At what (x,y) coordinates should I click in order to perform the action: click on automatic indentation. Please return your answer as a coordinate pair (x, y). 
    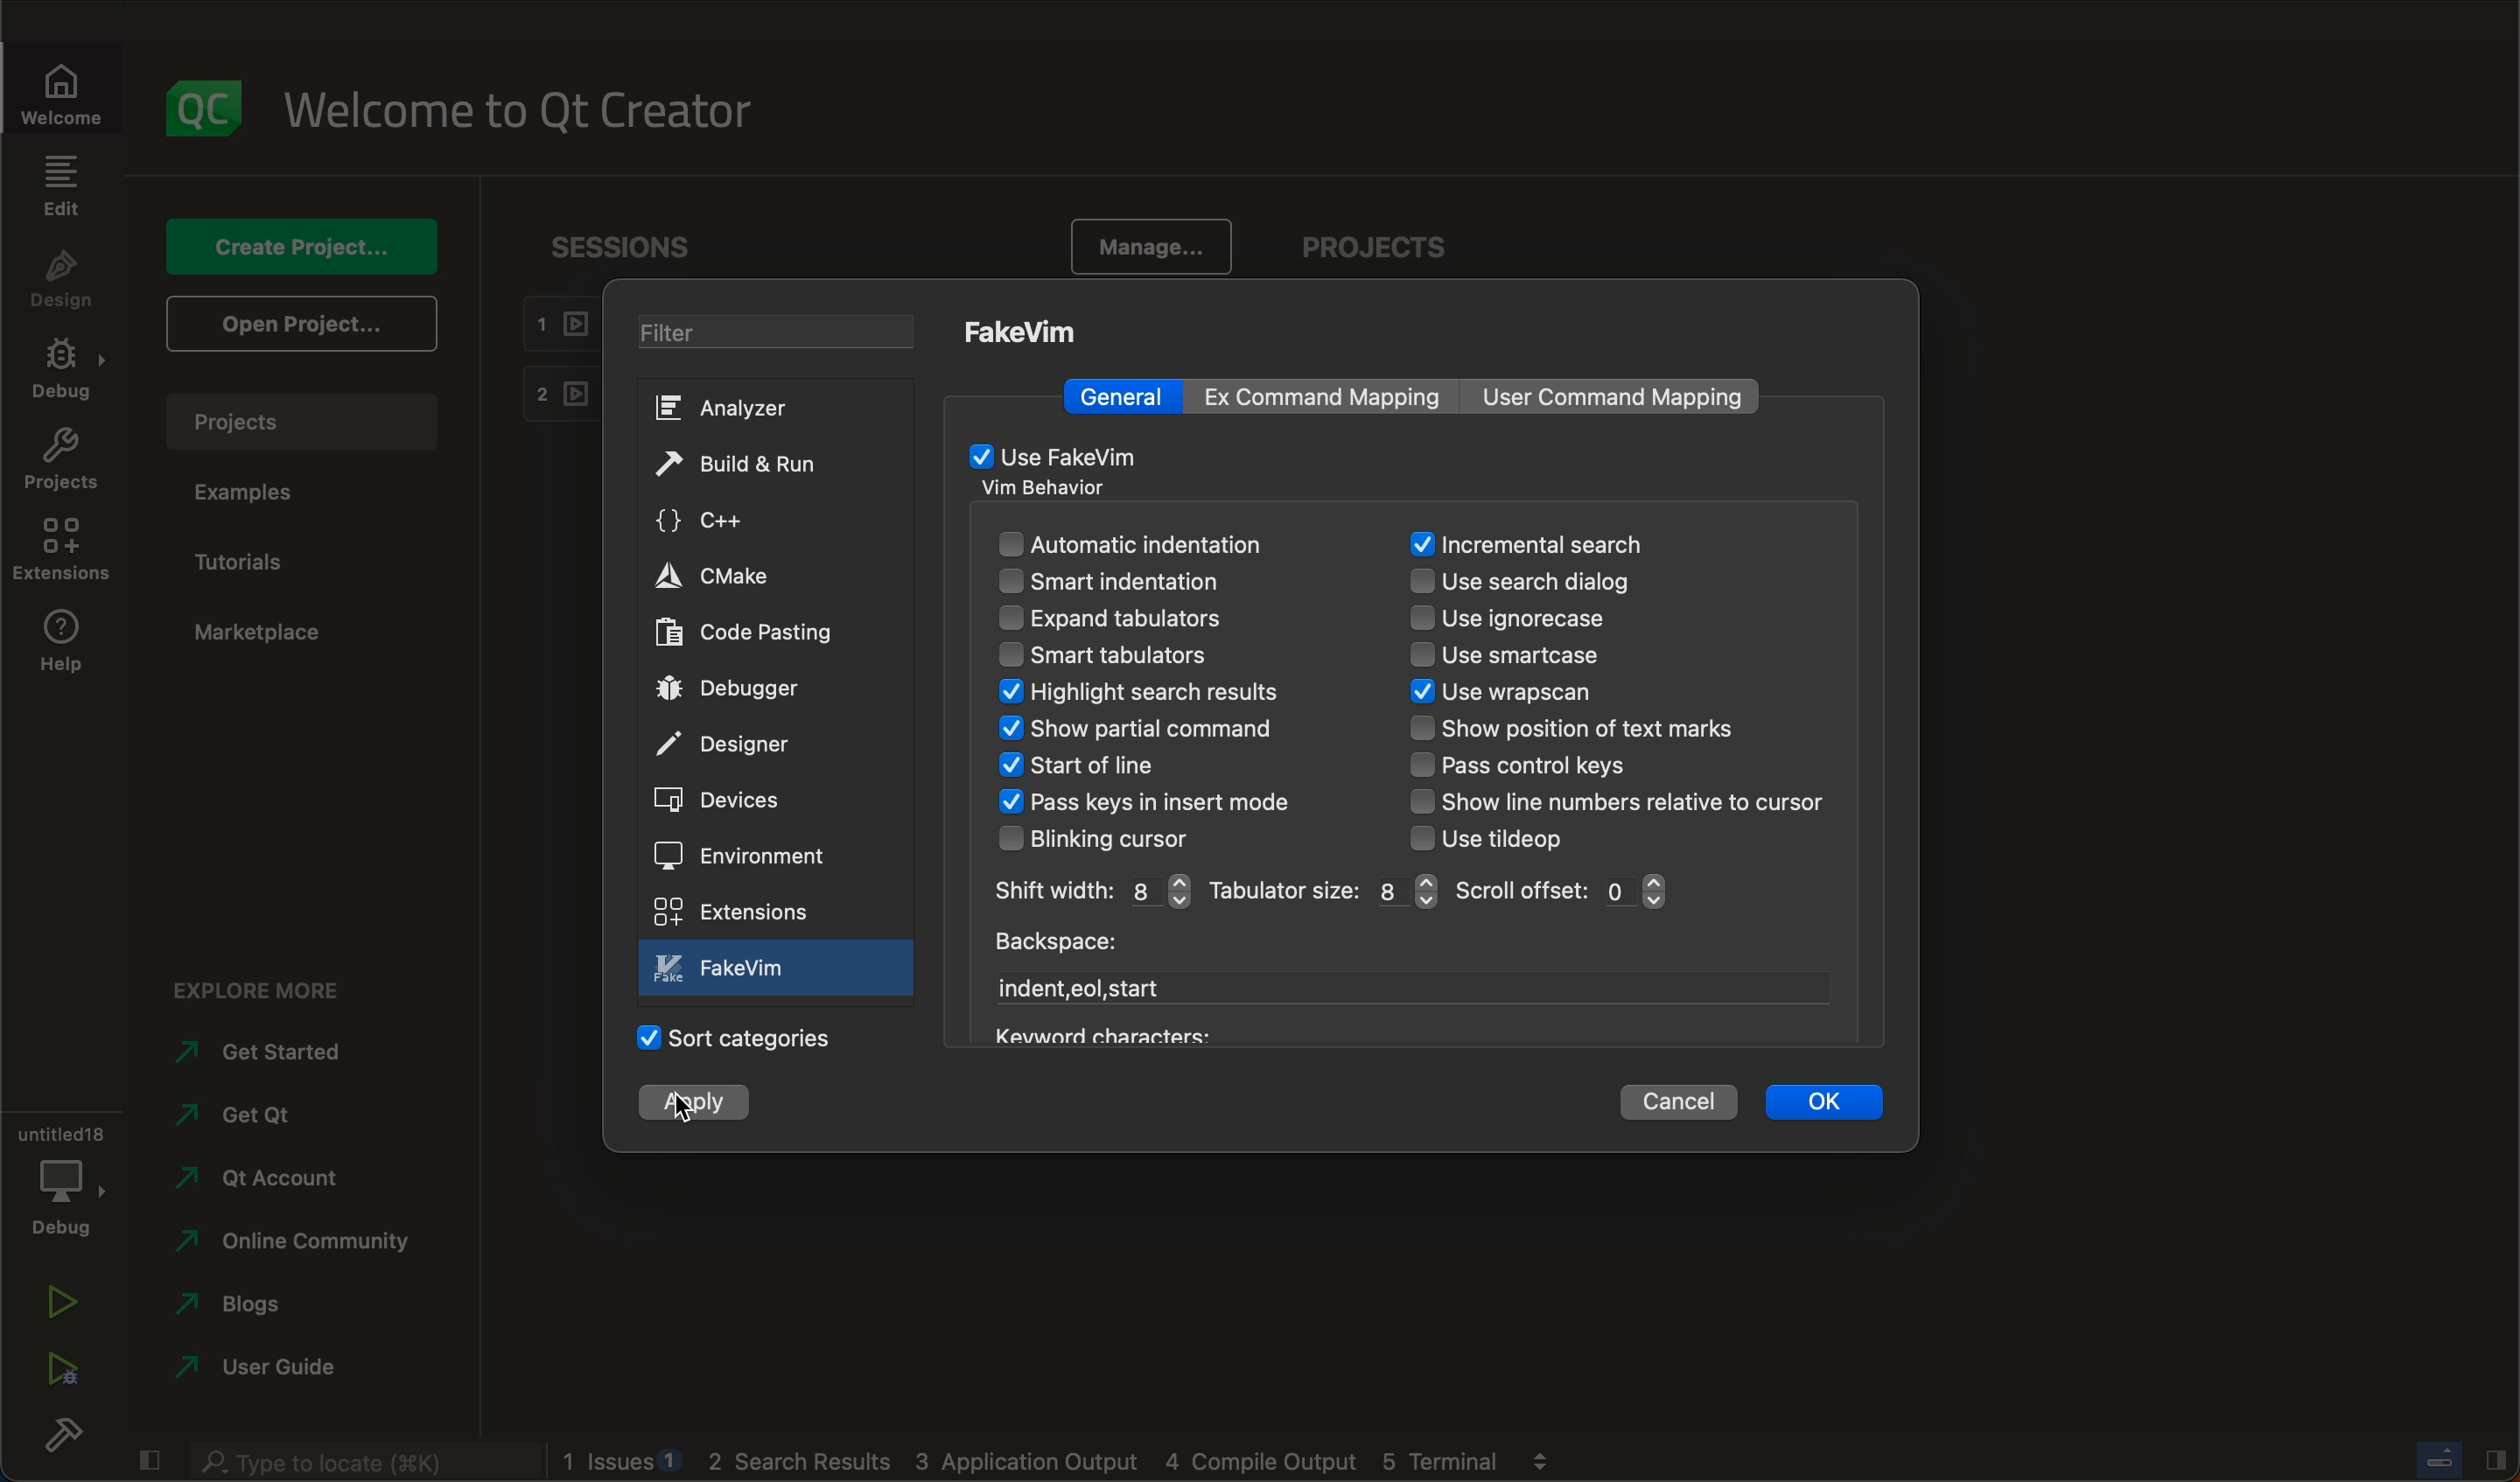
    Looking at the image, I should click on (1164, 545).